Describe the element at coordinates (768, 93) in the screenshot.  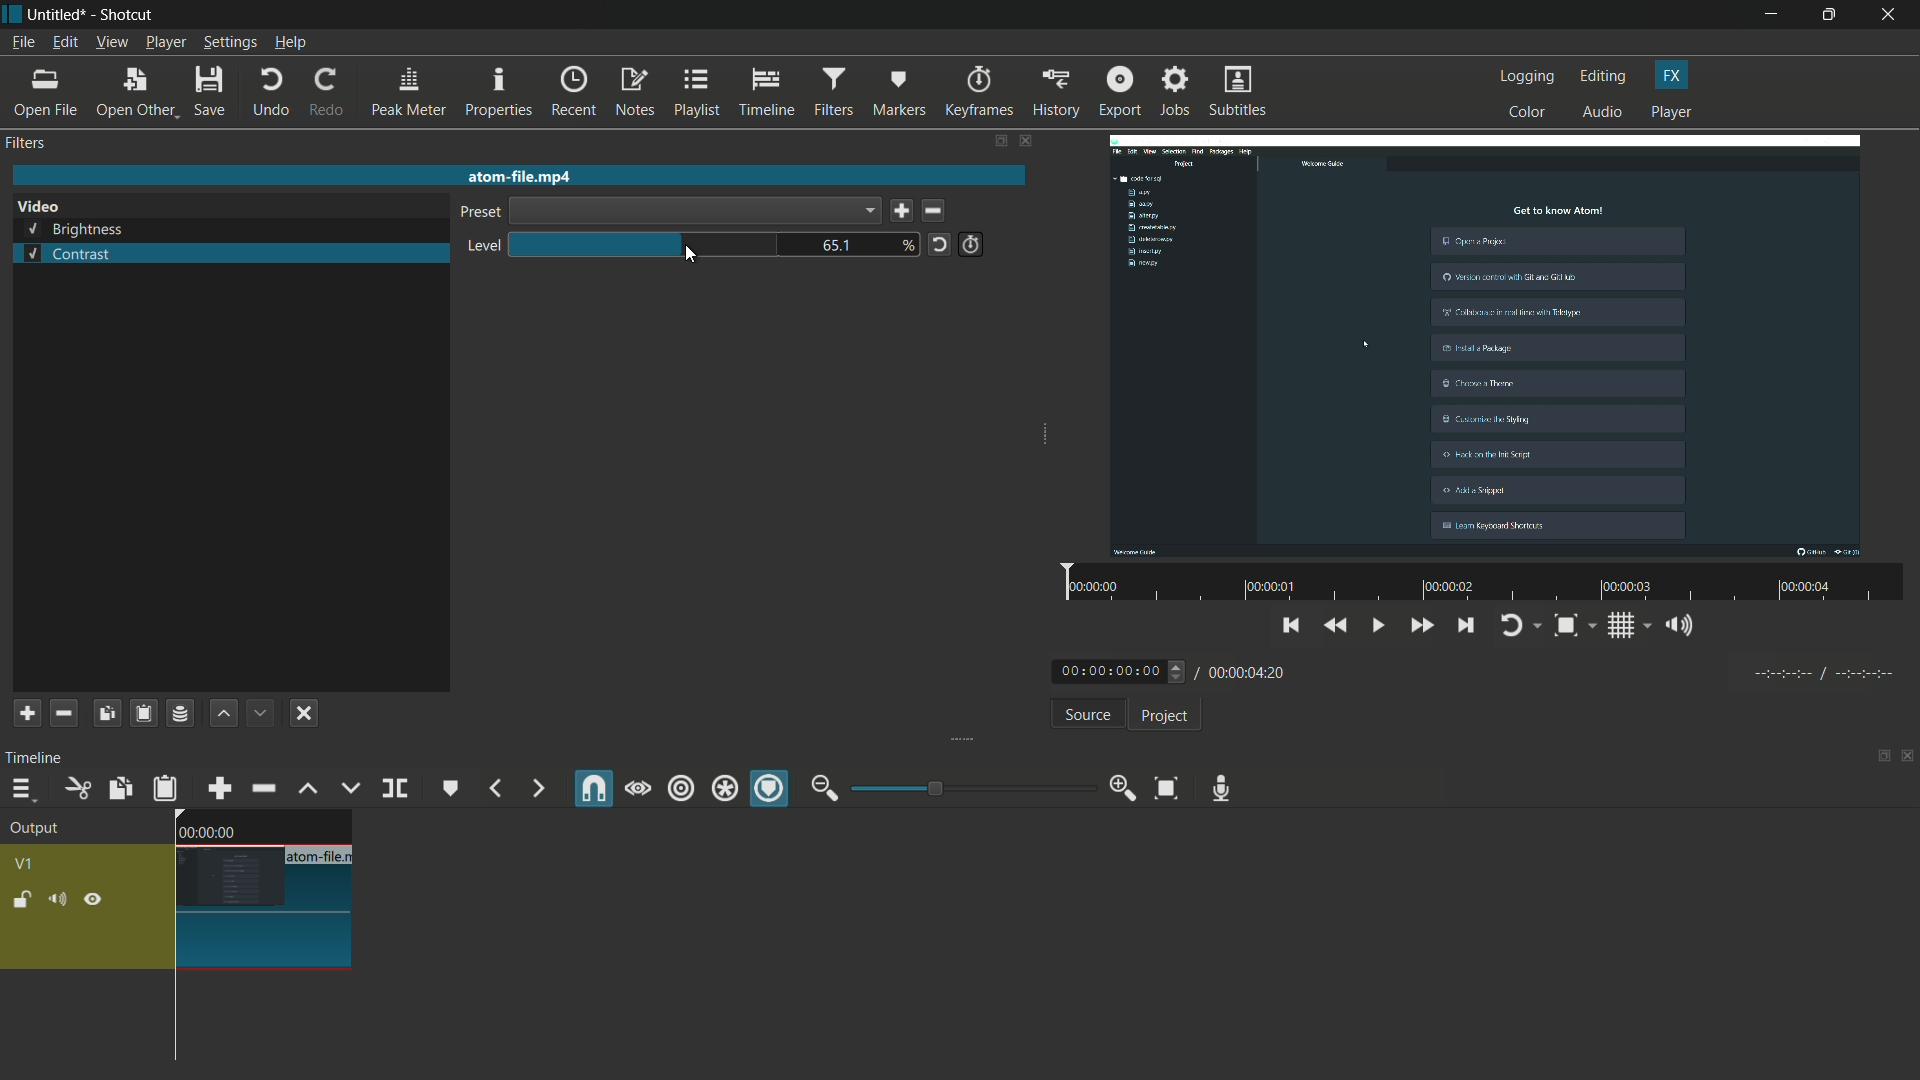
I see `timeline` at that location.